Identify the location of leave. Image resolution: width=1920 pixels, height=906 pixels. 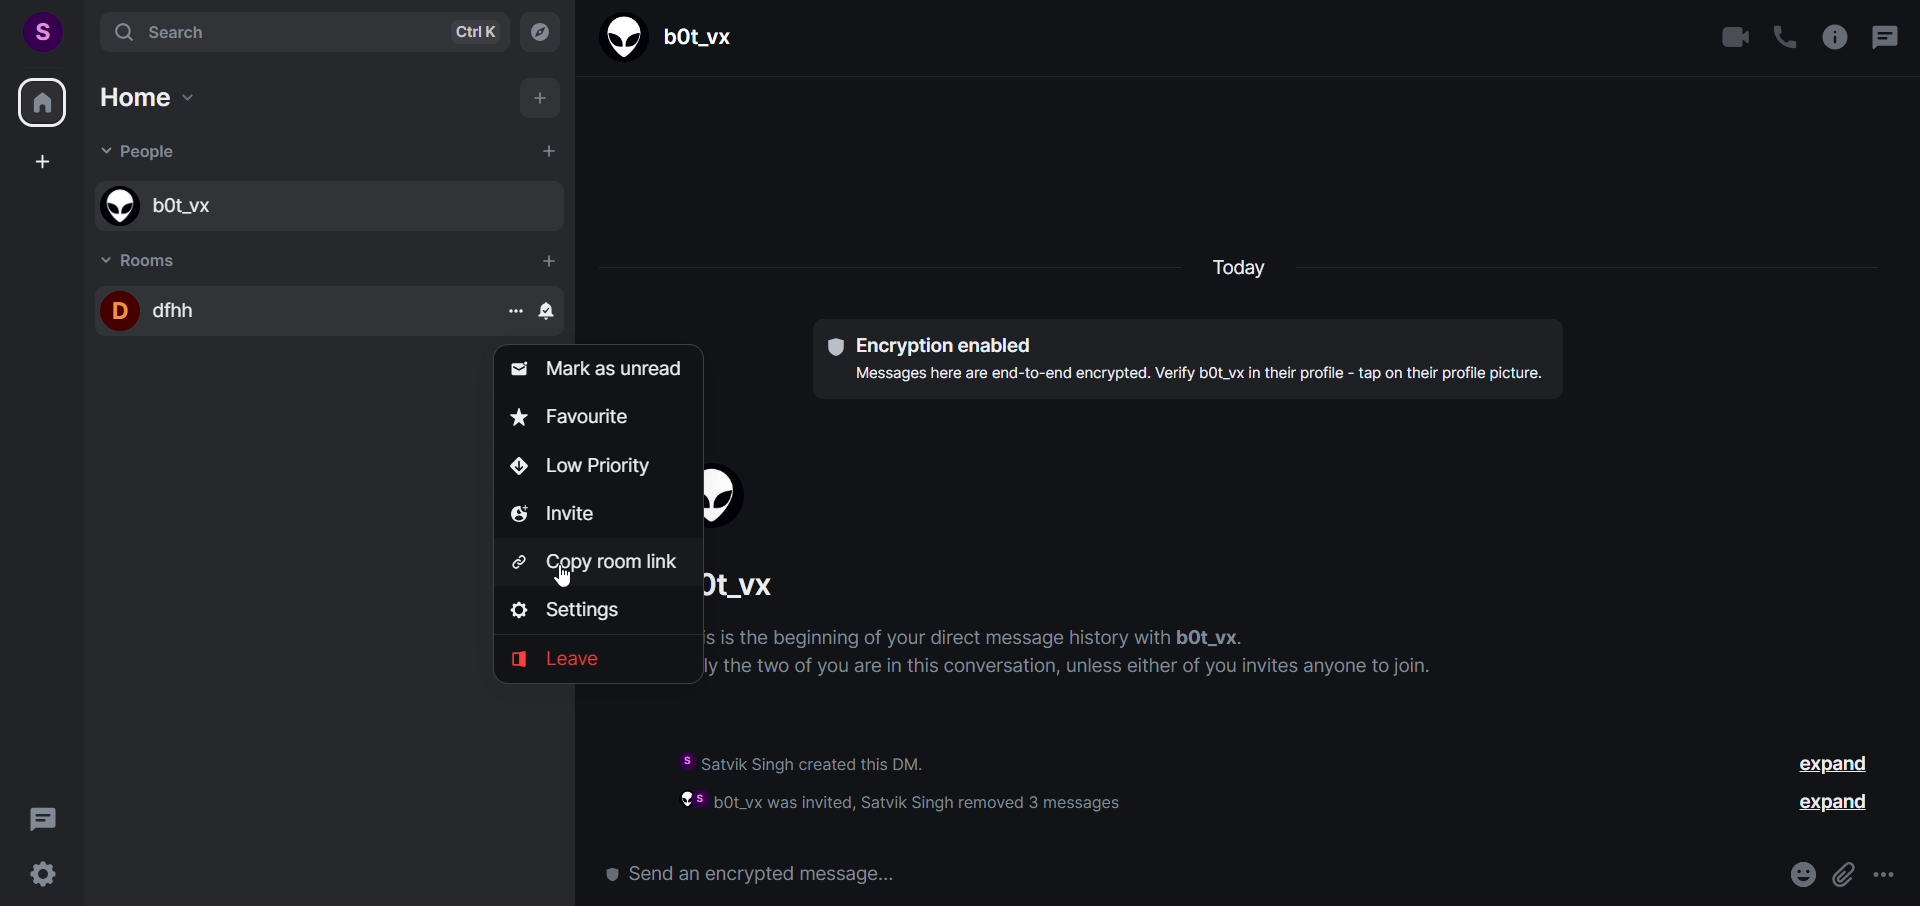
(559, 658).